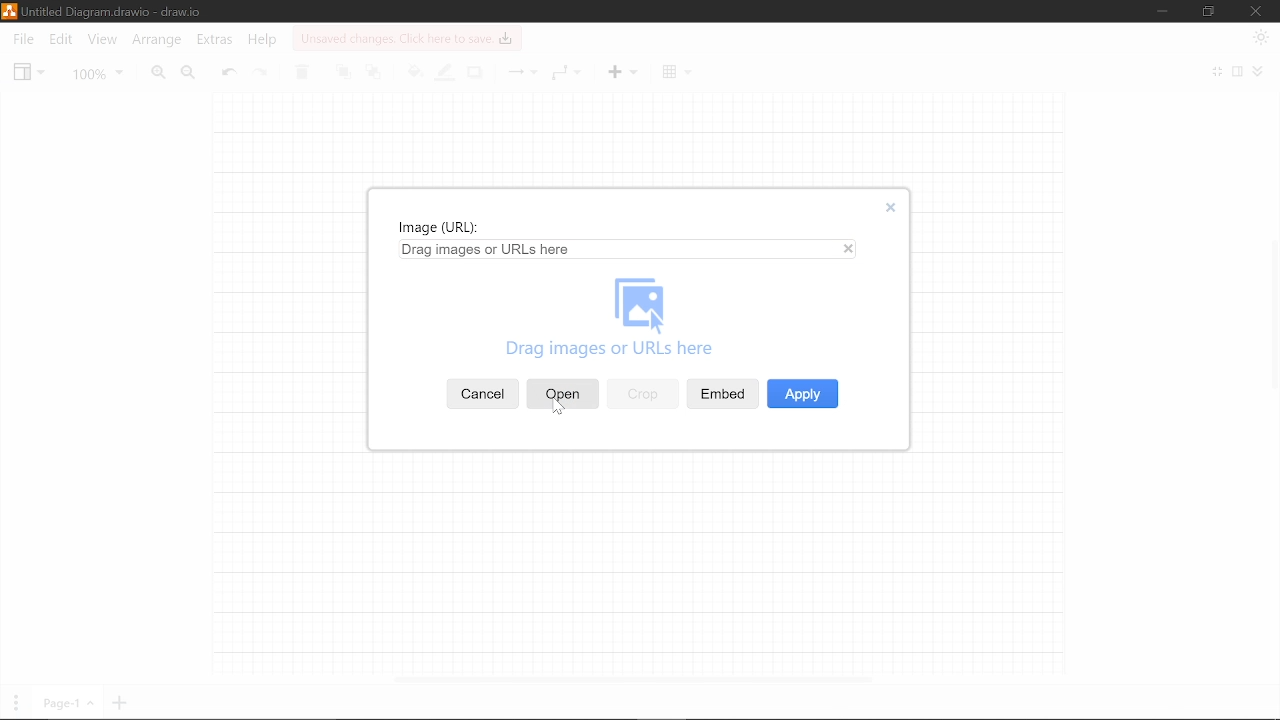 This screenshot has height=720, width=1280. What do you see at coordinates (103, 40) in the screenshot?
I see `View` at bounding box center [103, 40].